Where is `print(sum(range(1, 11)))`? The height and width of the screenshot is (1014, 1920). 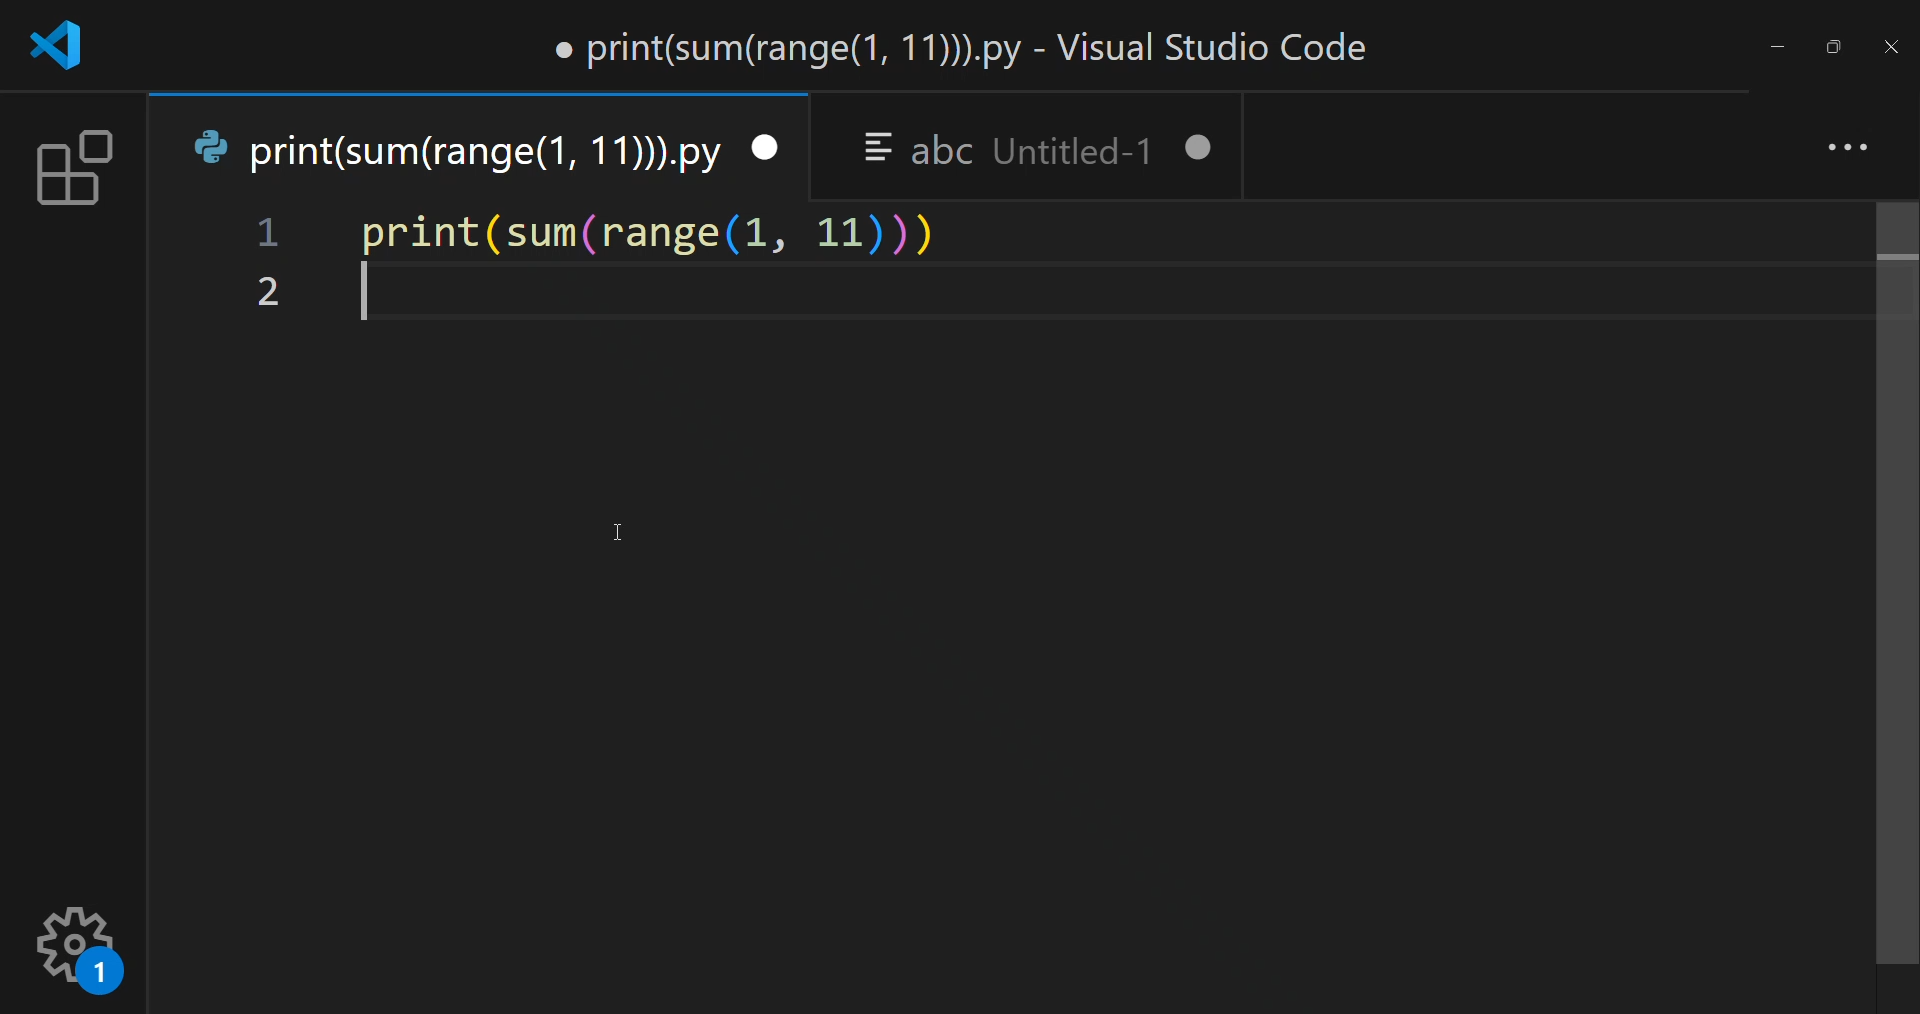
print(sum(range(1, 11))) is located at coordinates (650, 232).